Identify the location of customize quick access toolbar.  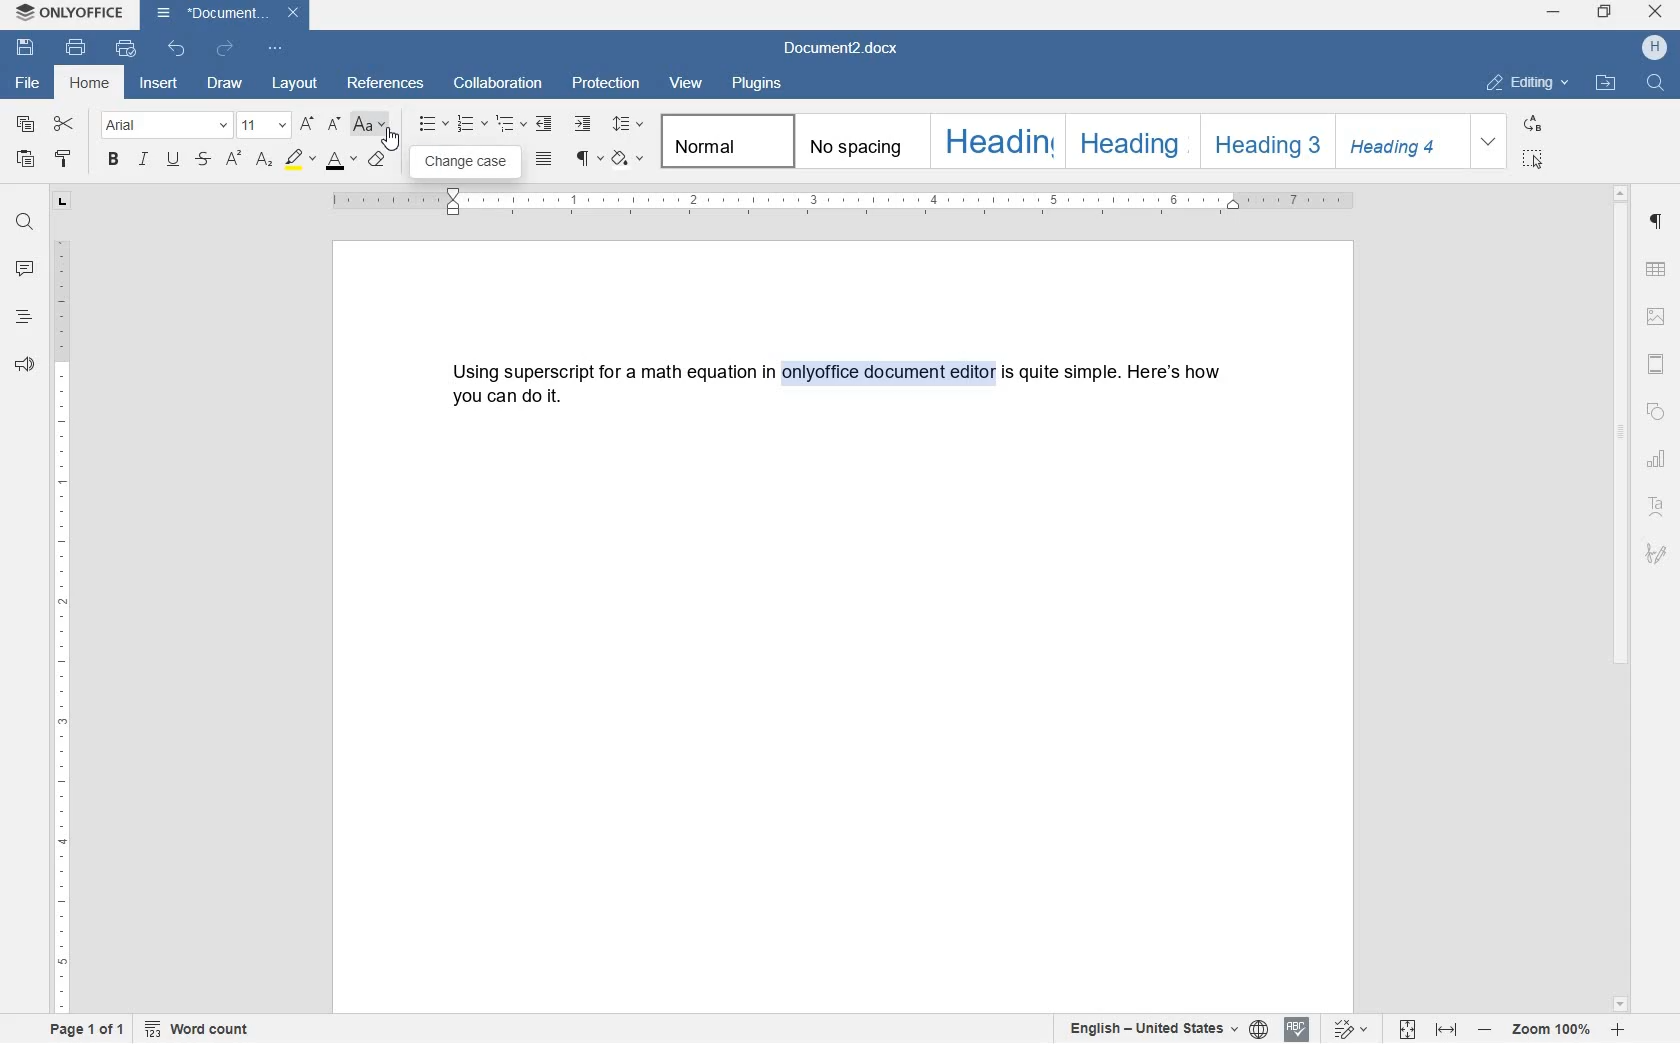
(273, 48).